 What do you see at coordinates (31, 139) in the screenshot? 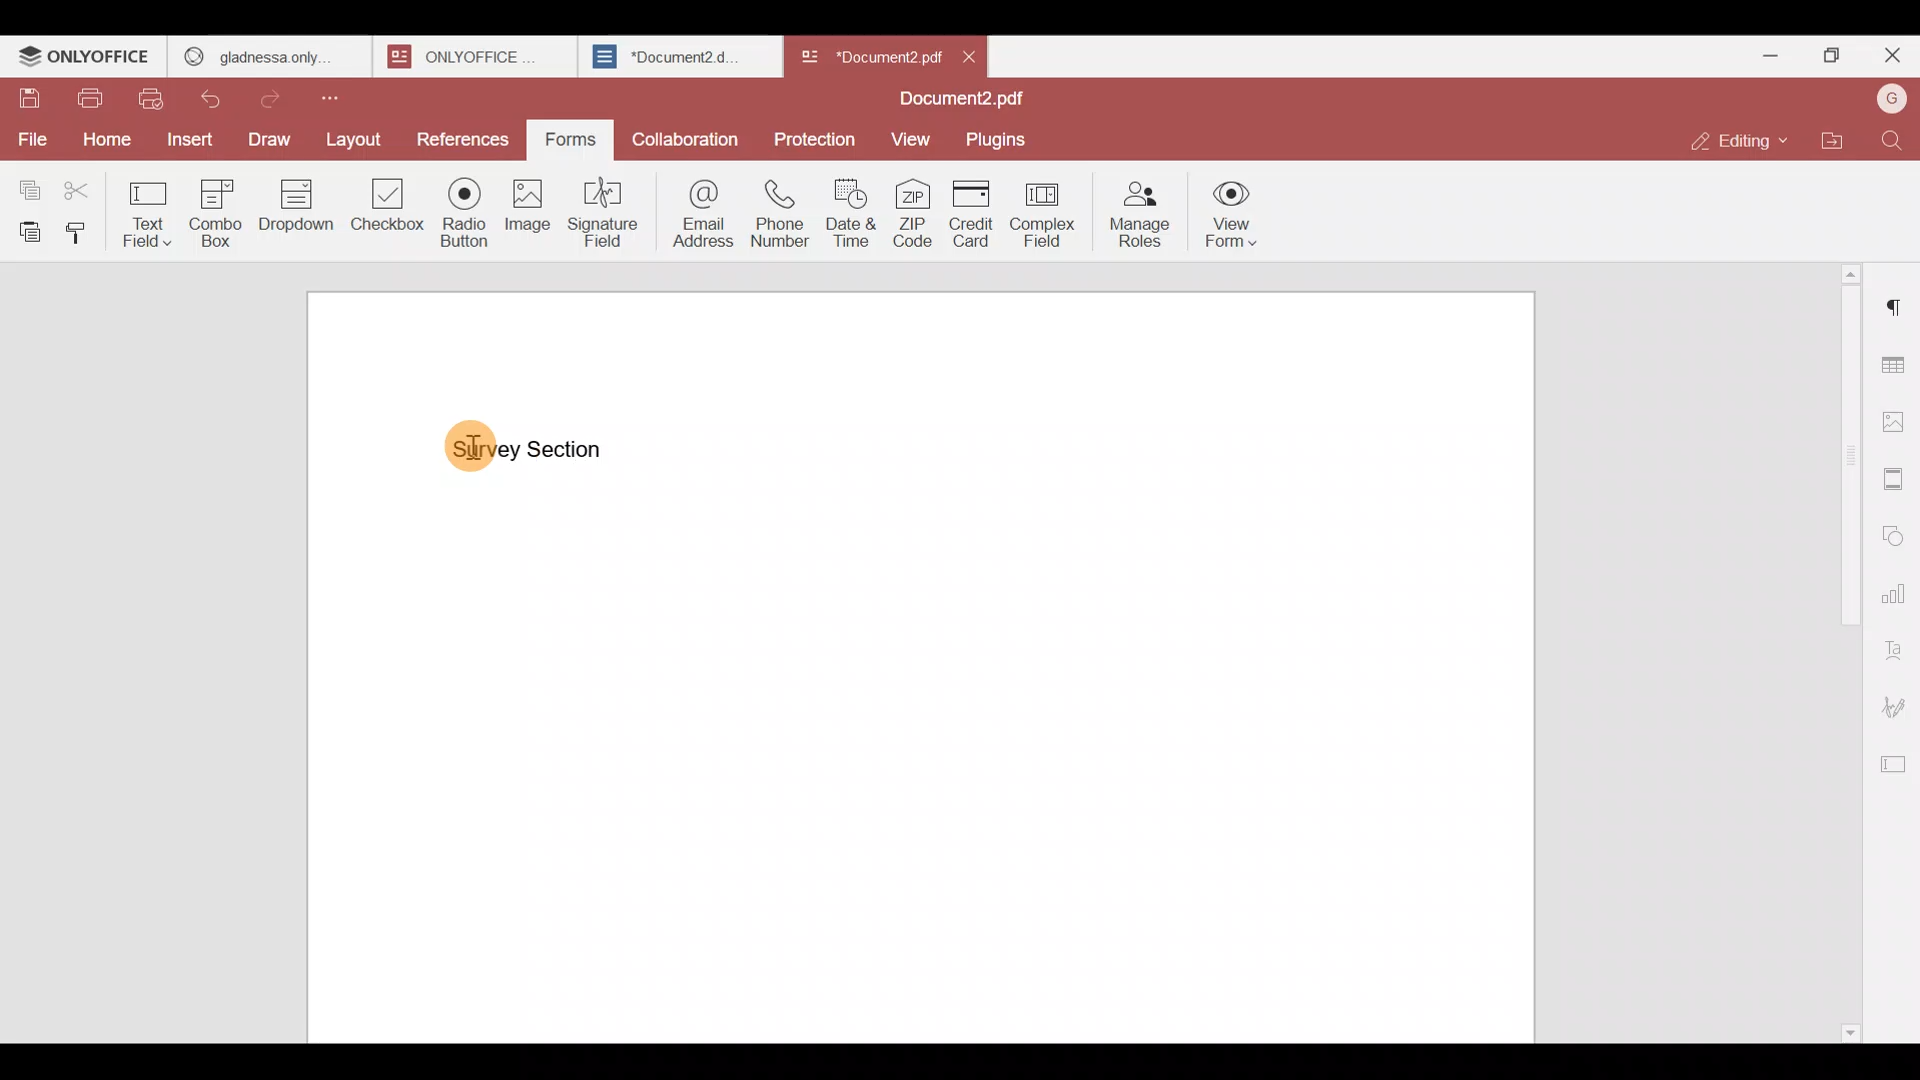
I see `File` at bounding box center [31, 139].